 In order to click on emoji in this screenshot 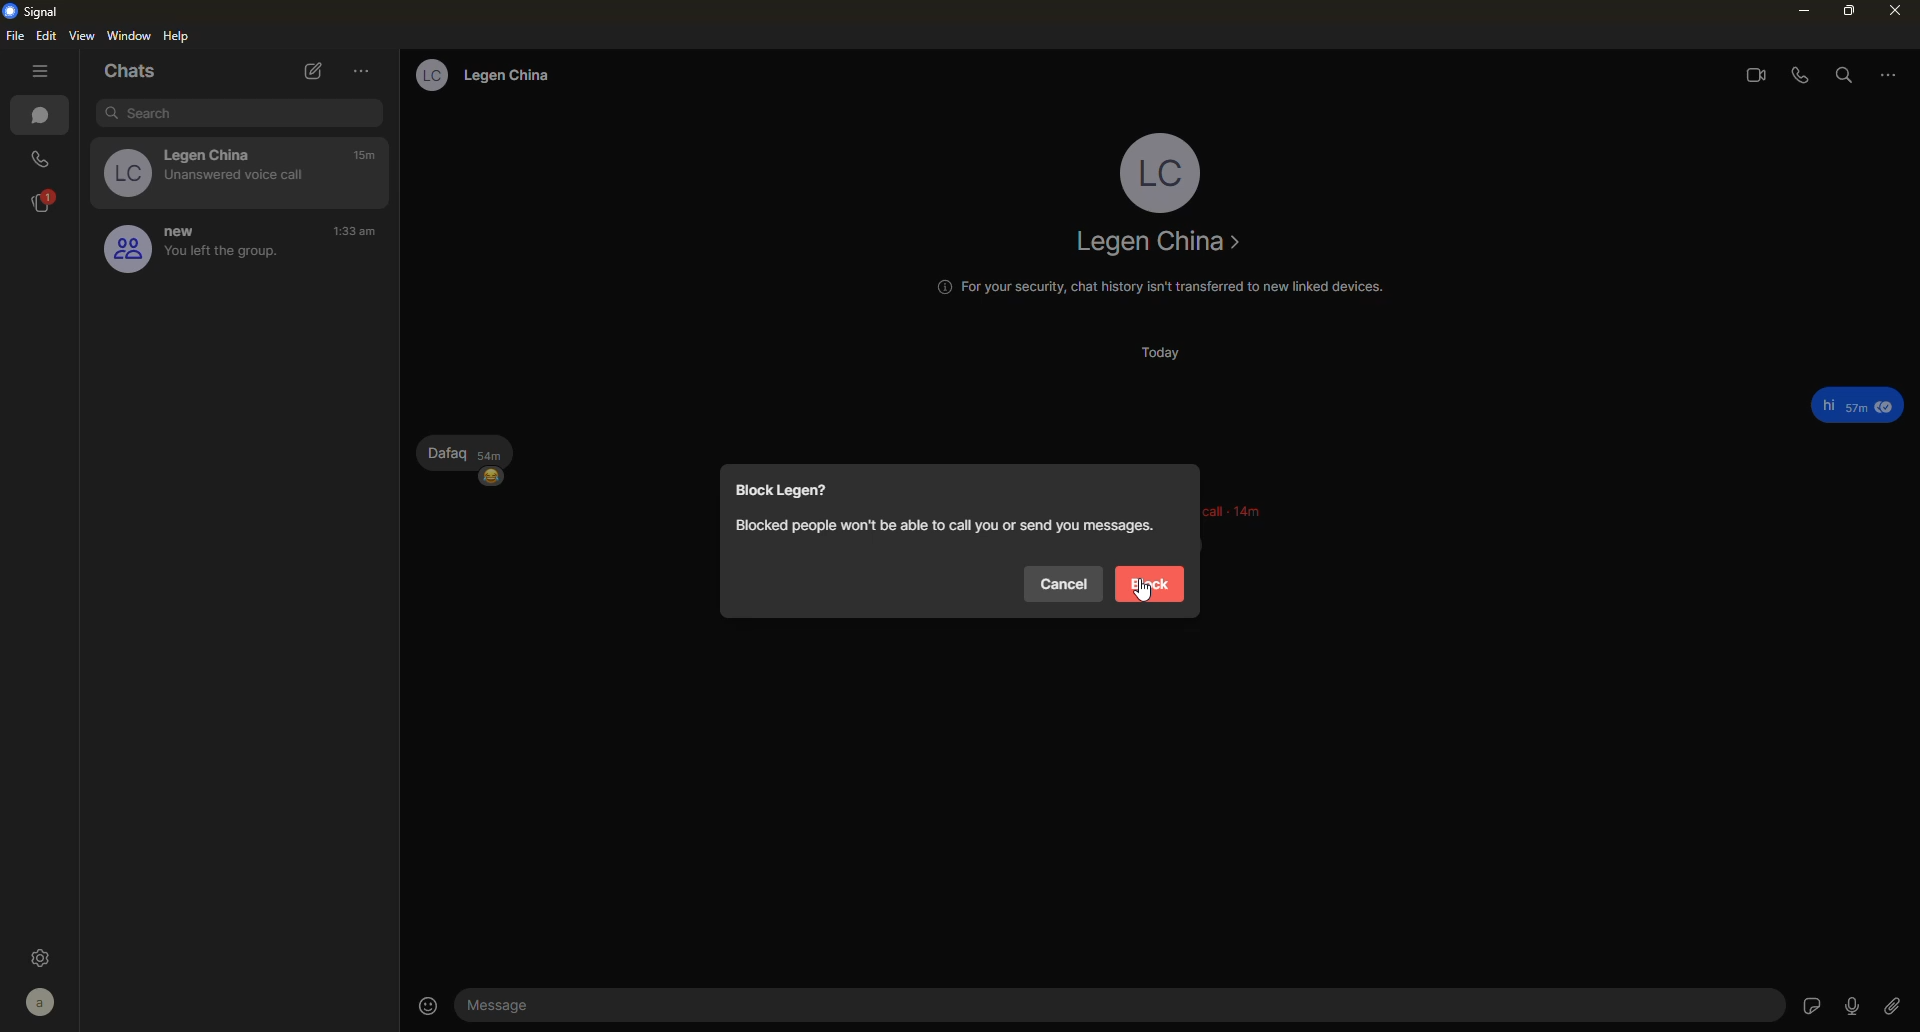, I will do `click(493, 482)`.